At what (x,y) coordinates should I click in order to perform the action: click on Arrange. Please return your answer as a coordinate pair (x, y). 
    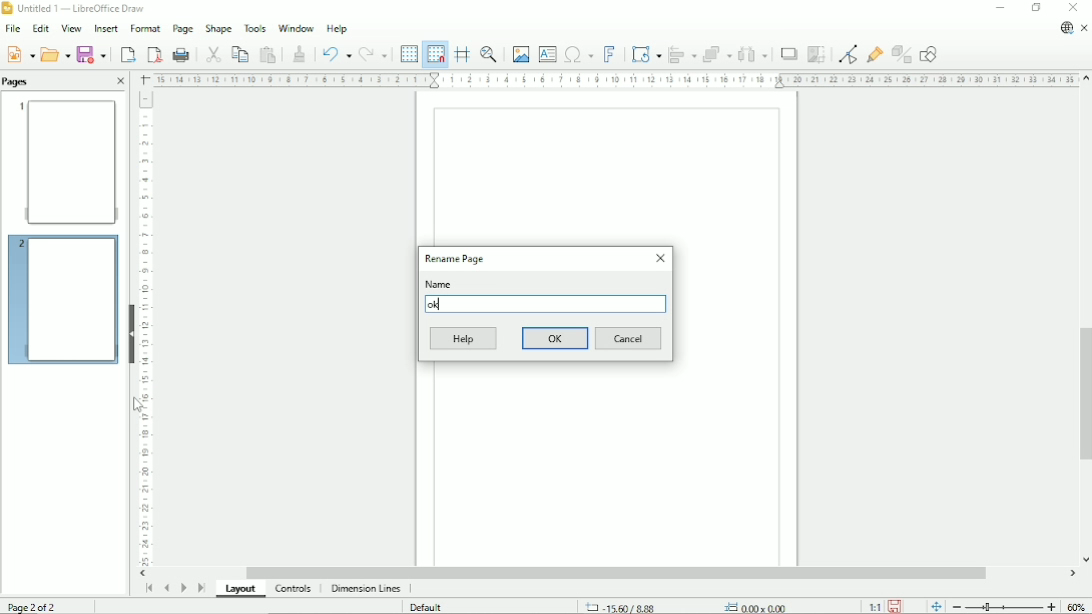
    Looking at the image, I should click on (717, 54).